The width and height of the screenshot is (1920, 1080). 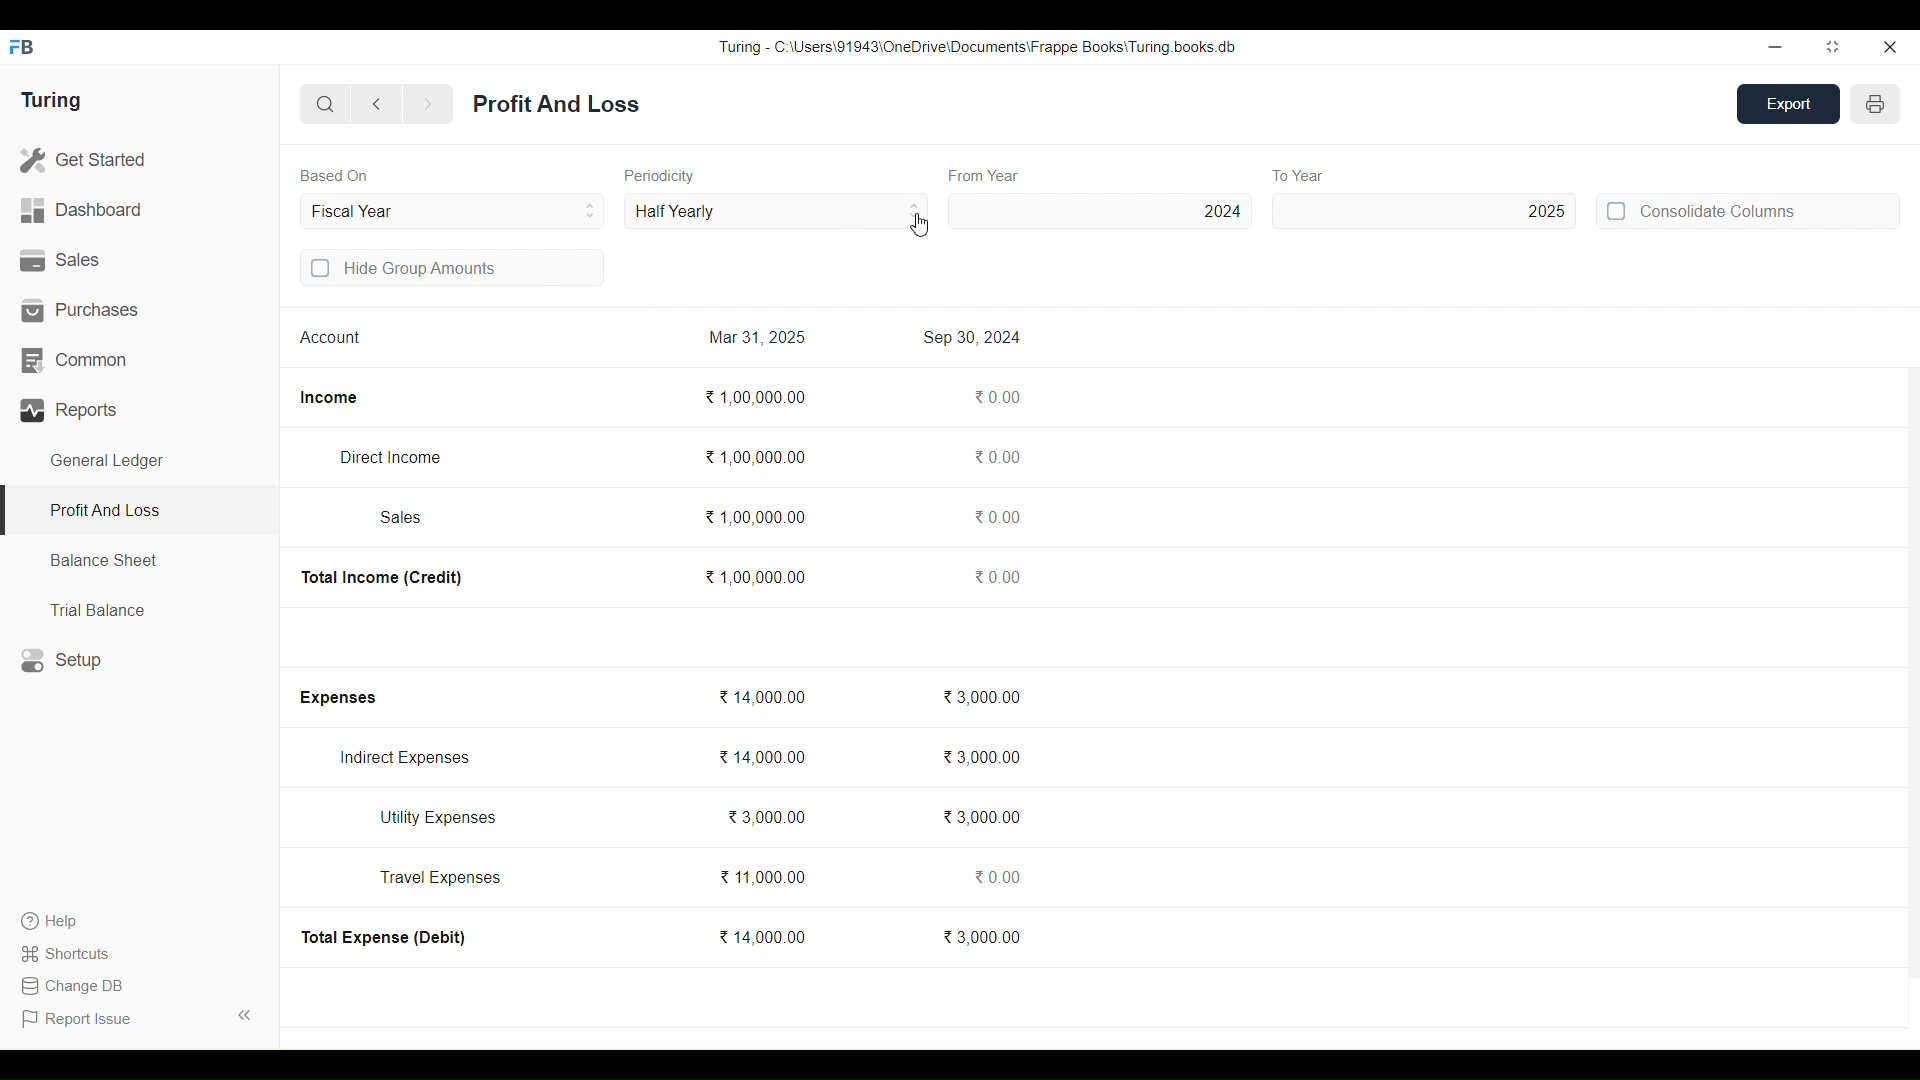 What do you see at coordinates (756, 336) in the screenshot?
I see `Mar 31, 2025` at bounding box center [756, 336].